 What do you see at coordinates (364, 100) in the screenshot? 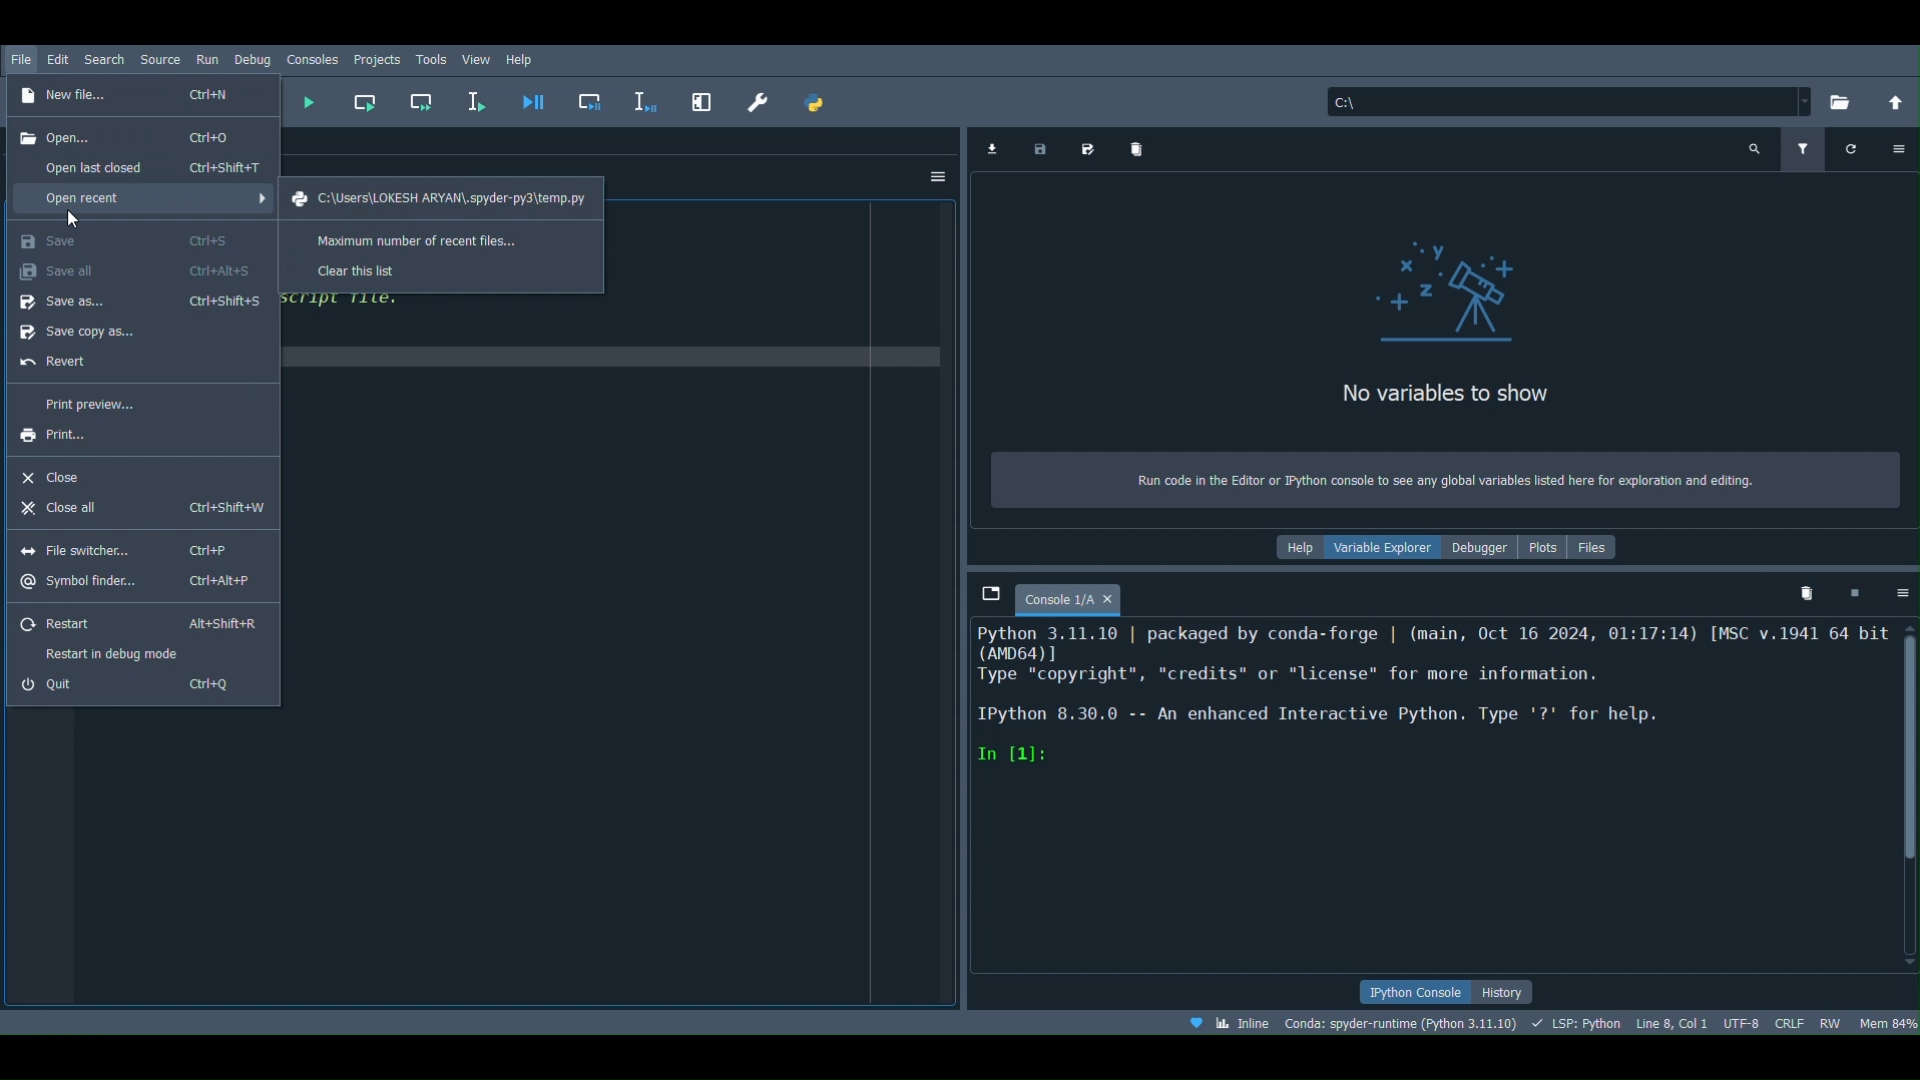
I see `Run current cell (Ctrl + Return)` at bounding box center [364, 100].